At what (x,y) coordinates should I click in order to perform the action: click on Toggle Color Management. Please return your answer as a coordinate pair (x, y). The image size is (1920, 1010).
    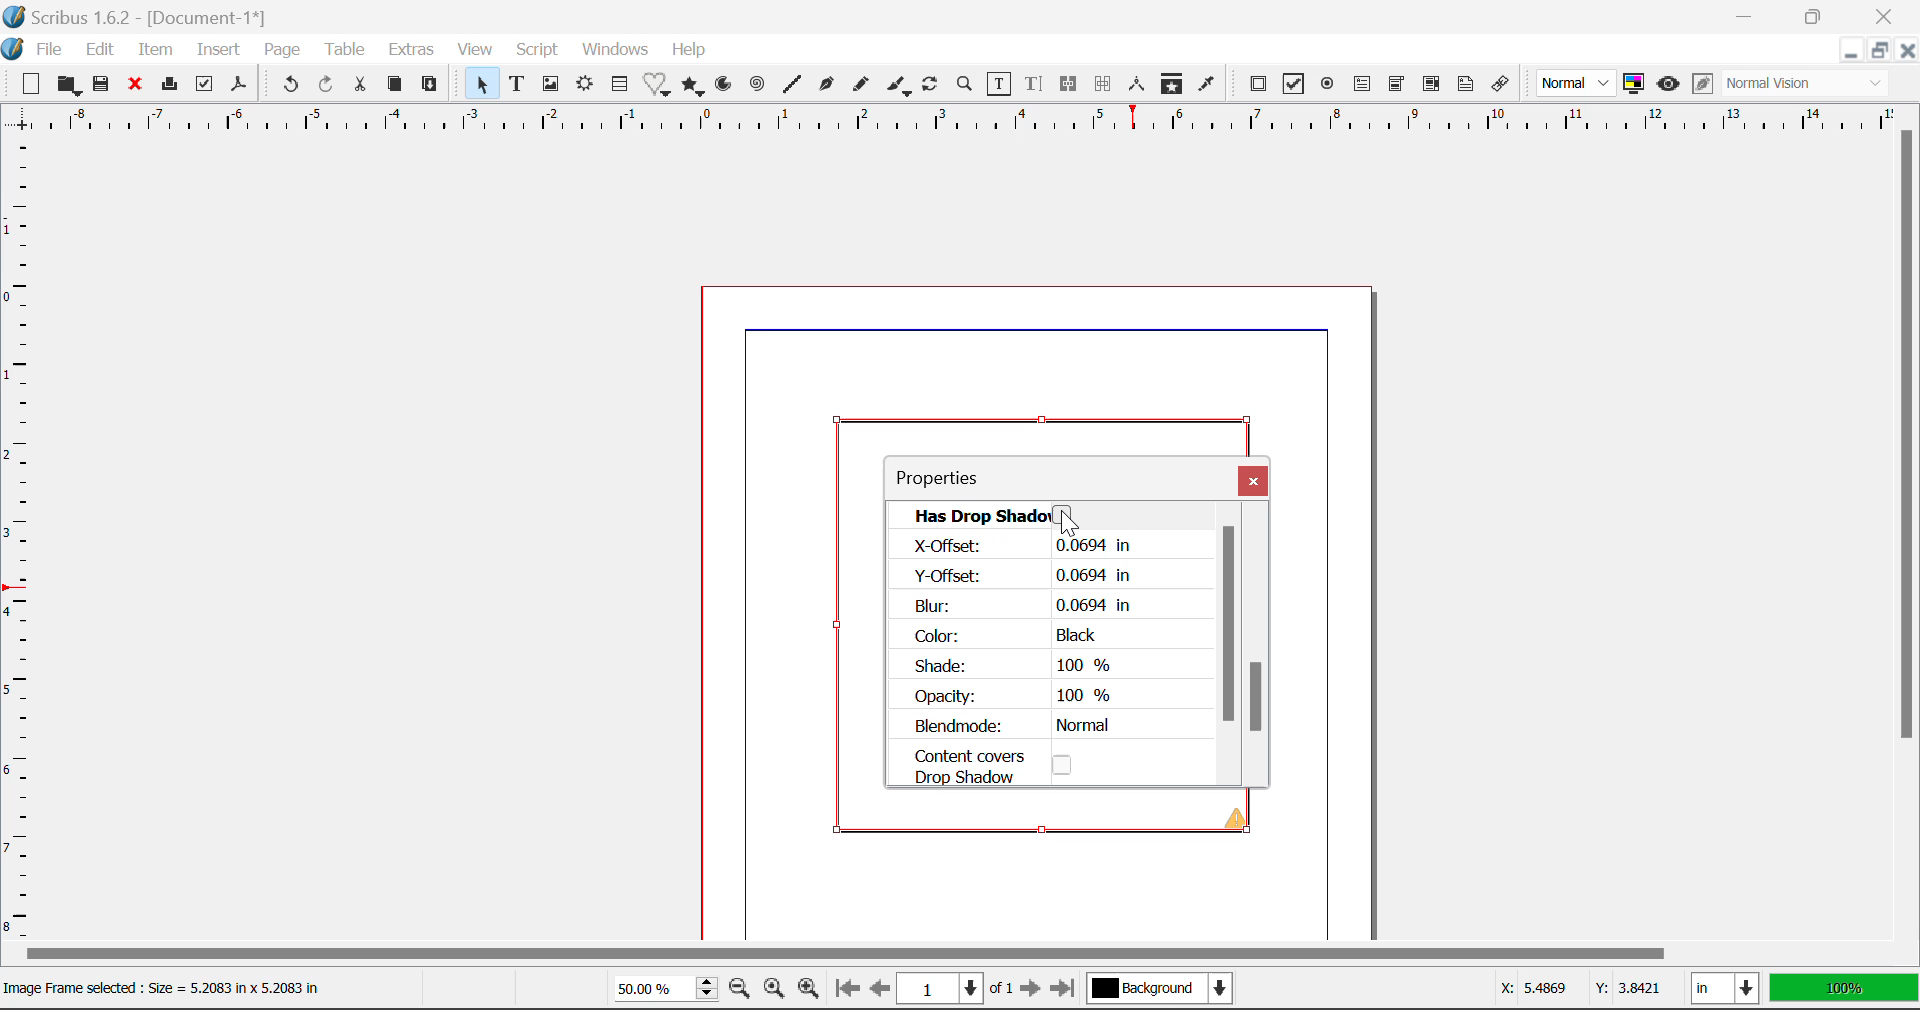
    Looking at the image, I should click on (1633, 84).